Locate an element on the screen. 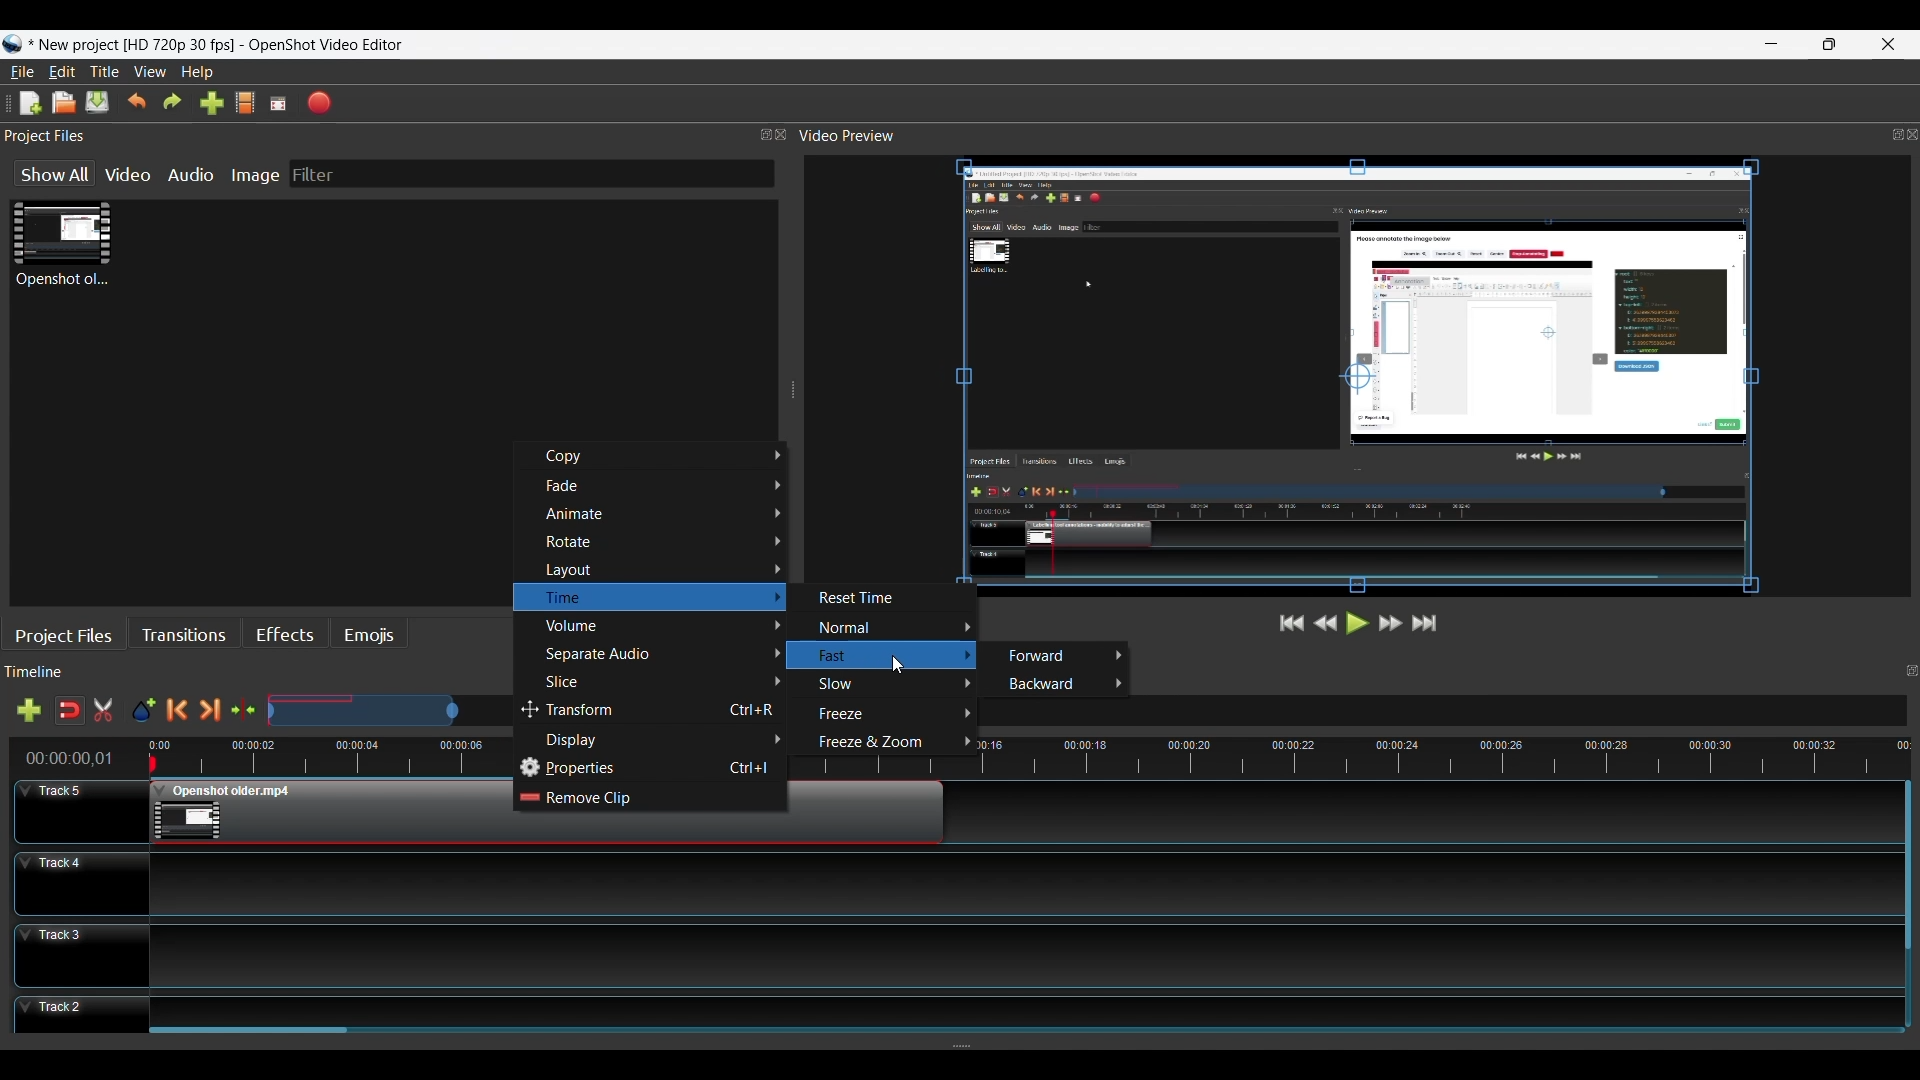  minimize is located at coordinates (1774, 44).